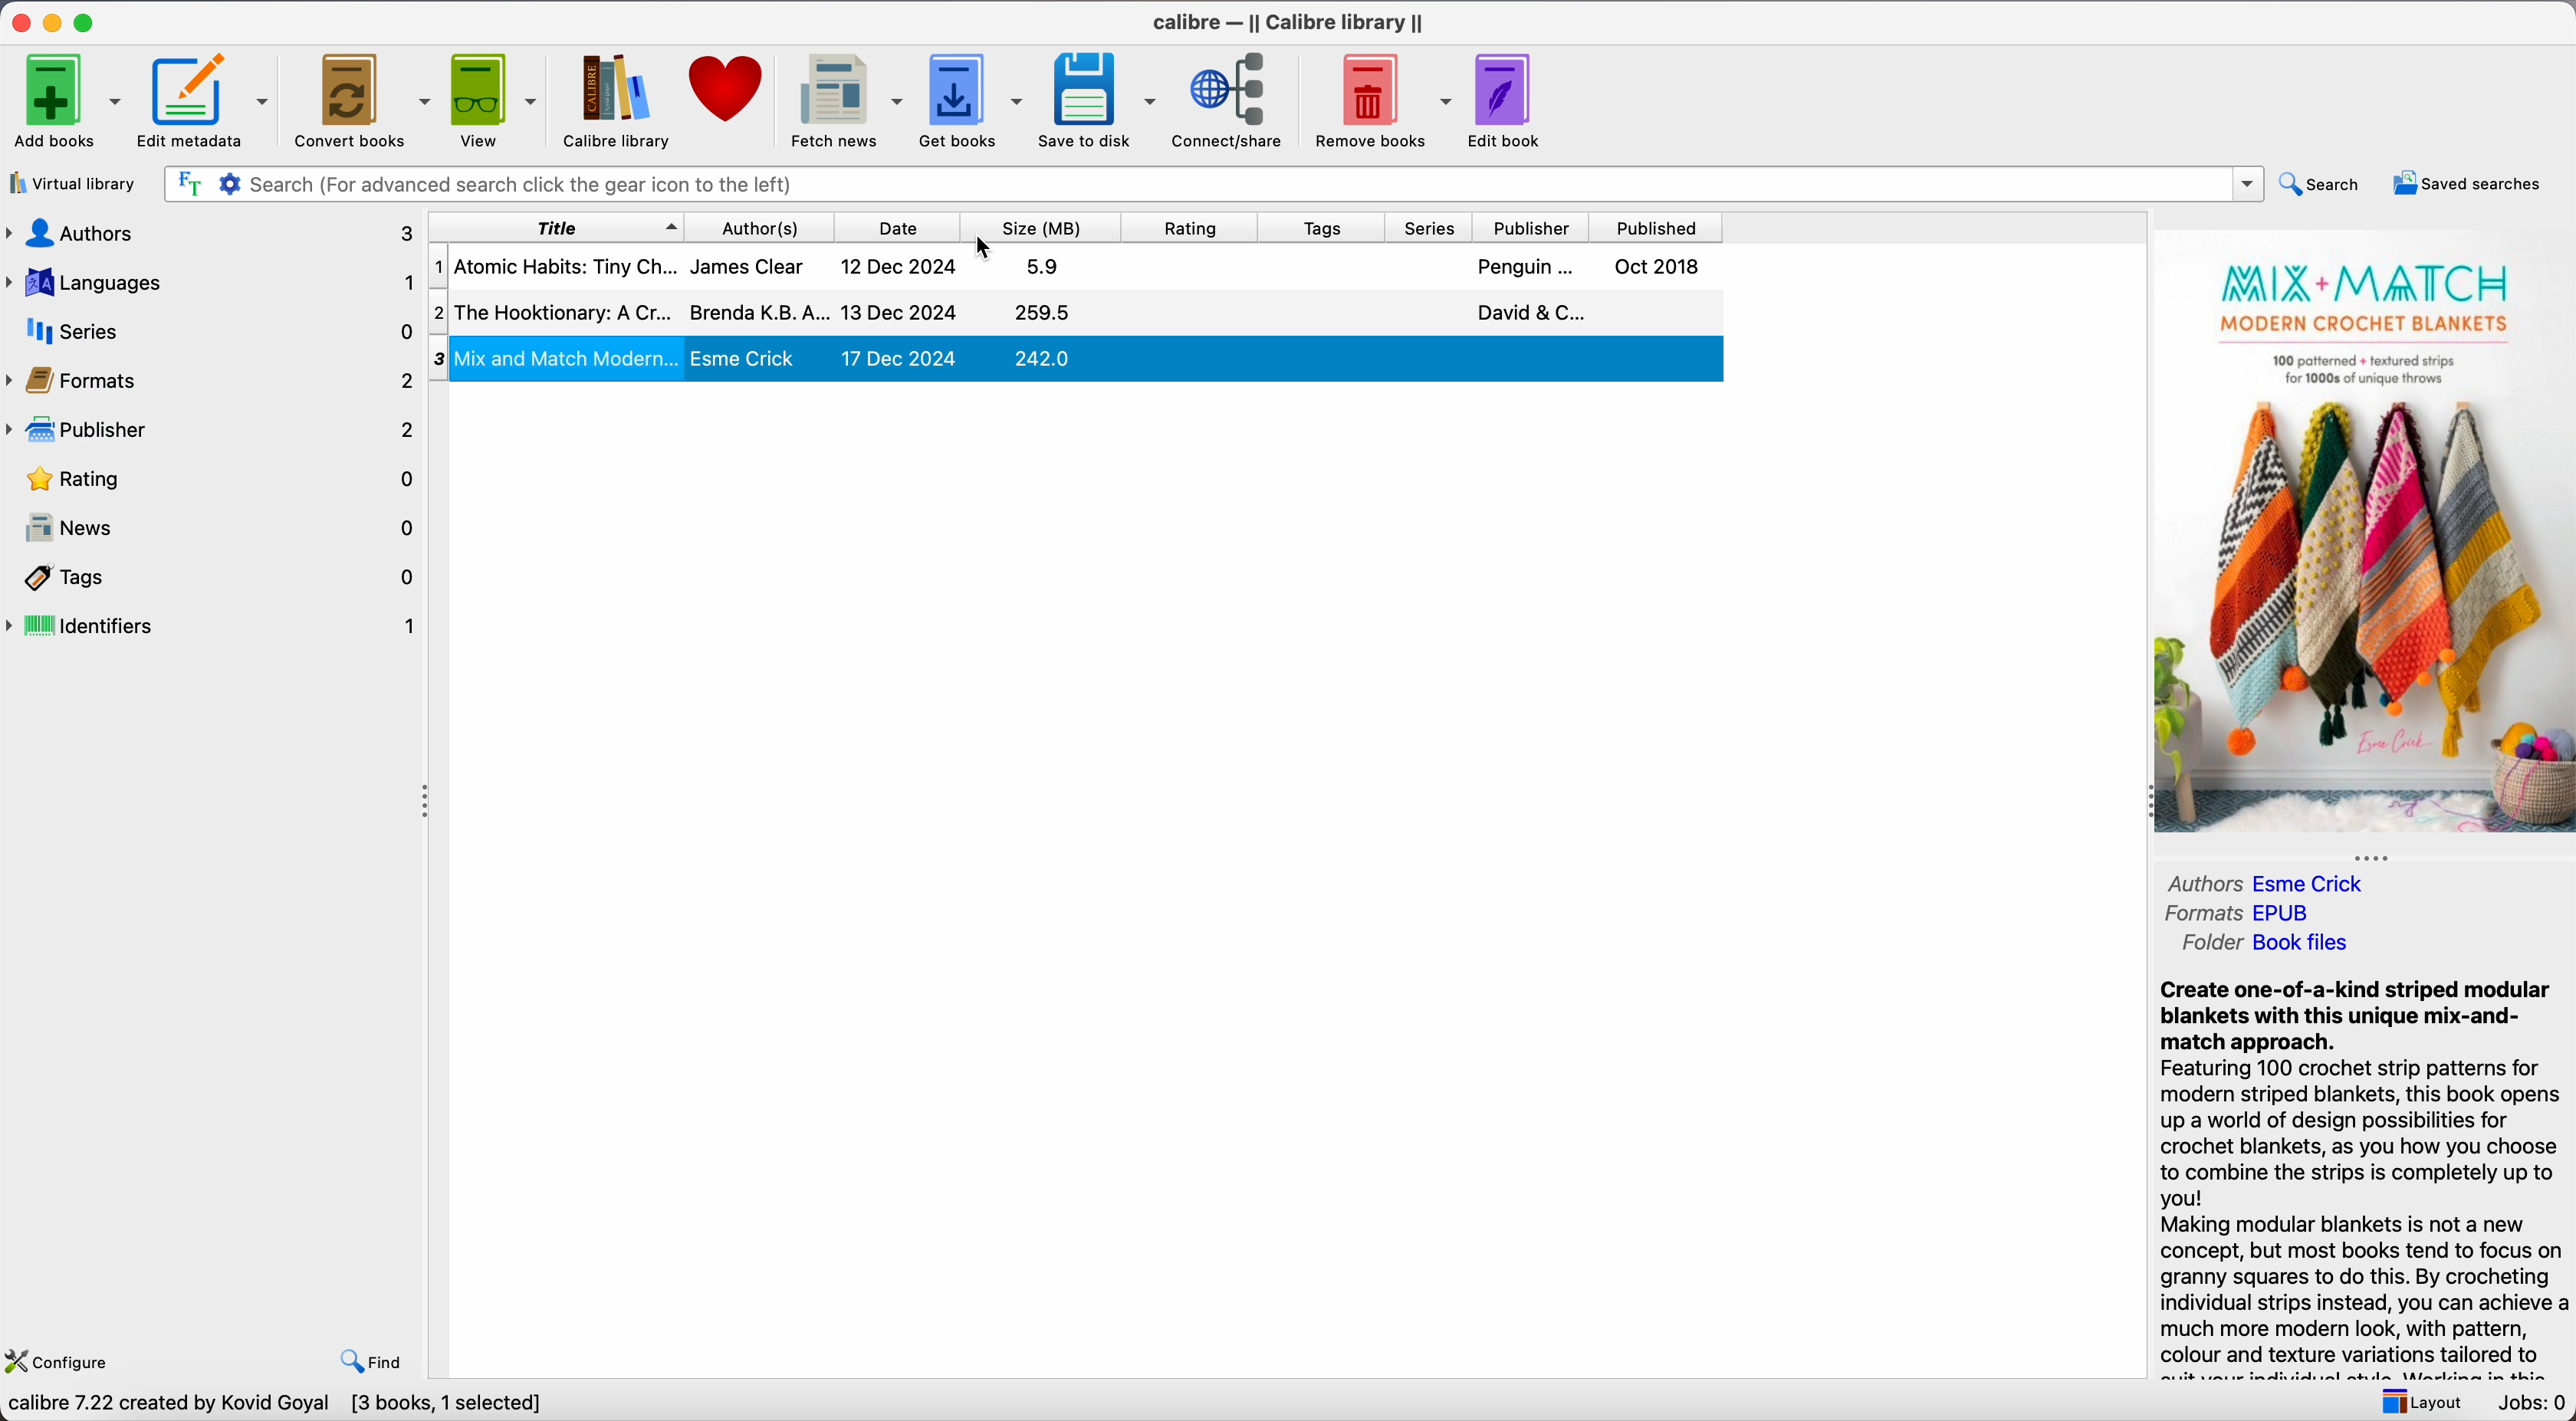 This screenshot has width=2576, height=1421. What do you see at coordinates (2465, 182) in the screenshot?
I see `saved searches` at bounding box center [2465, 182].